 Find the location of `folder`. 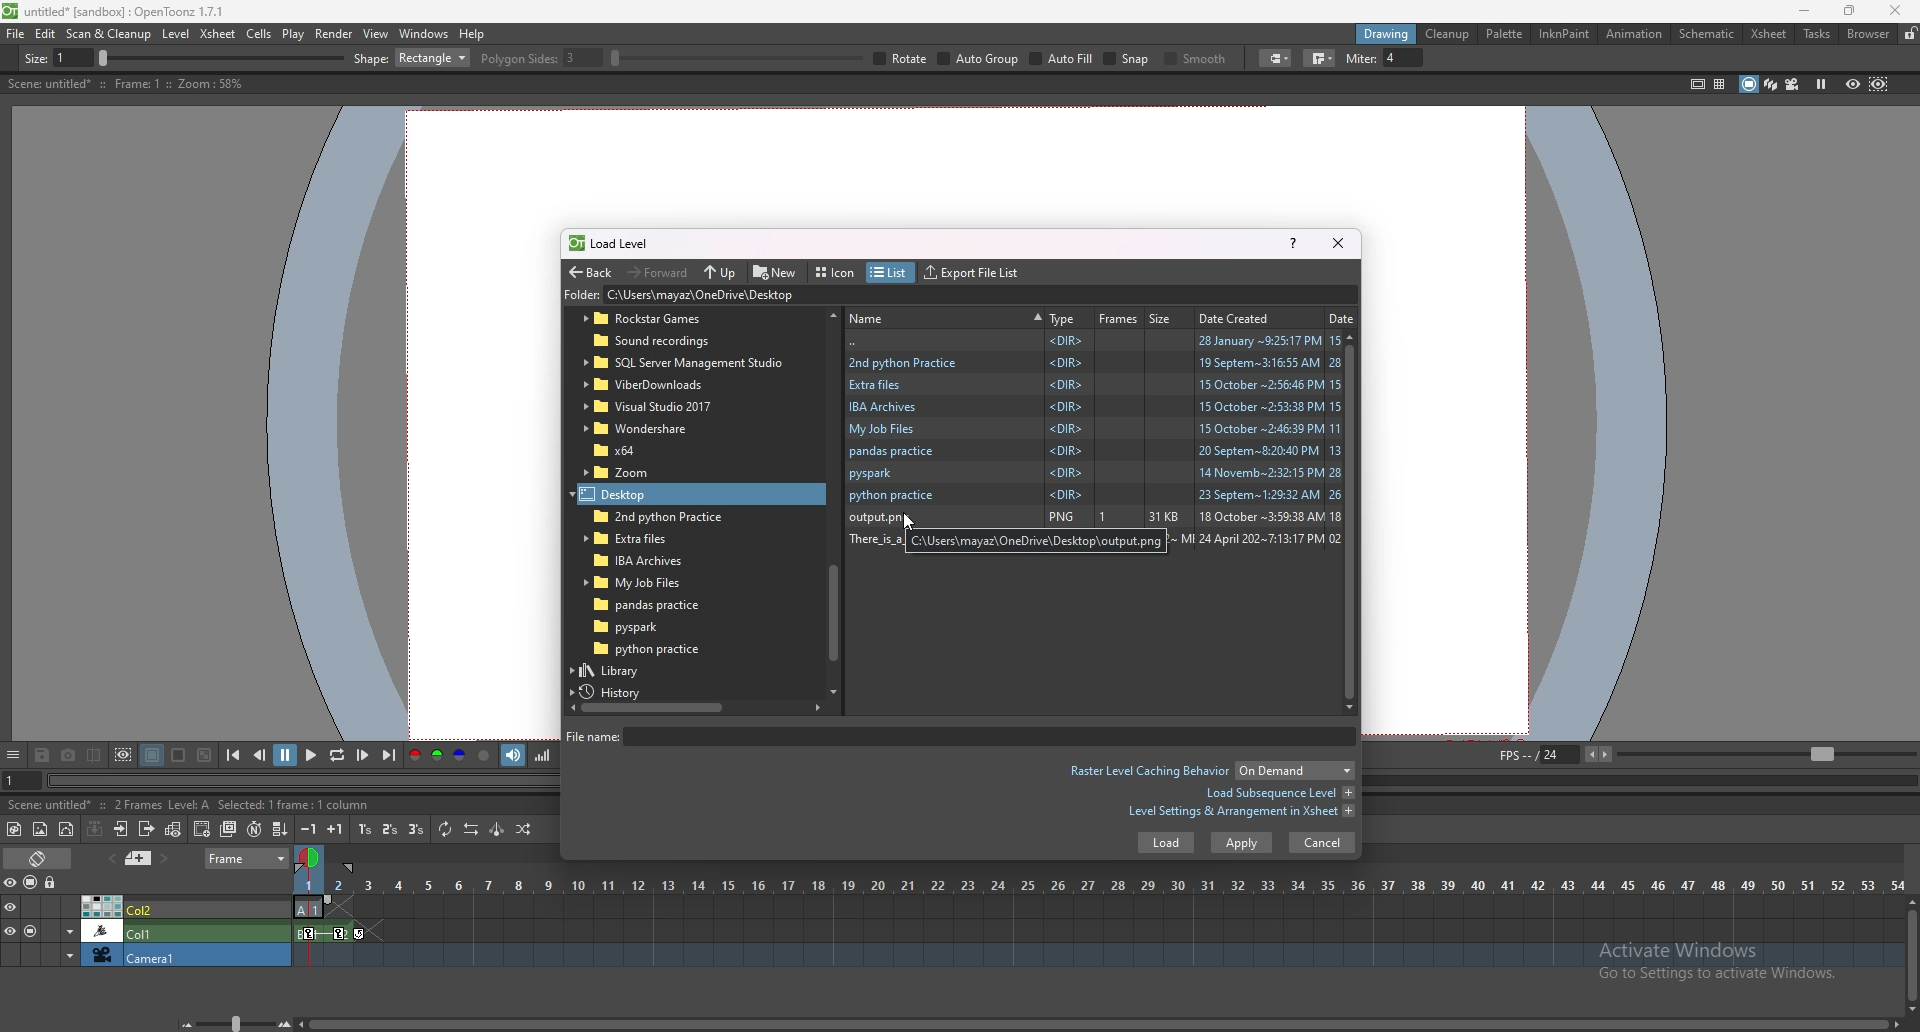

folder is located at coordinates (650, 649).